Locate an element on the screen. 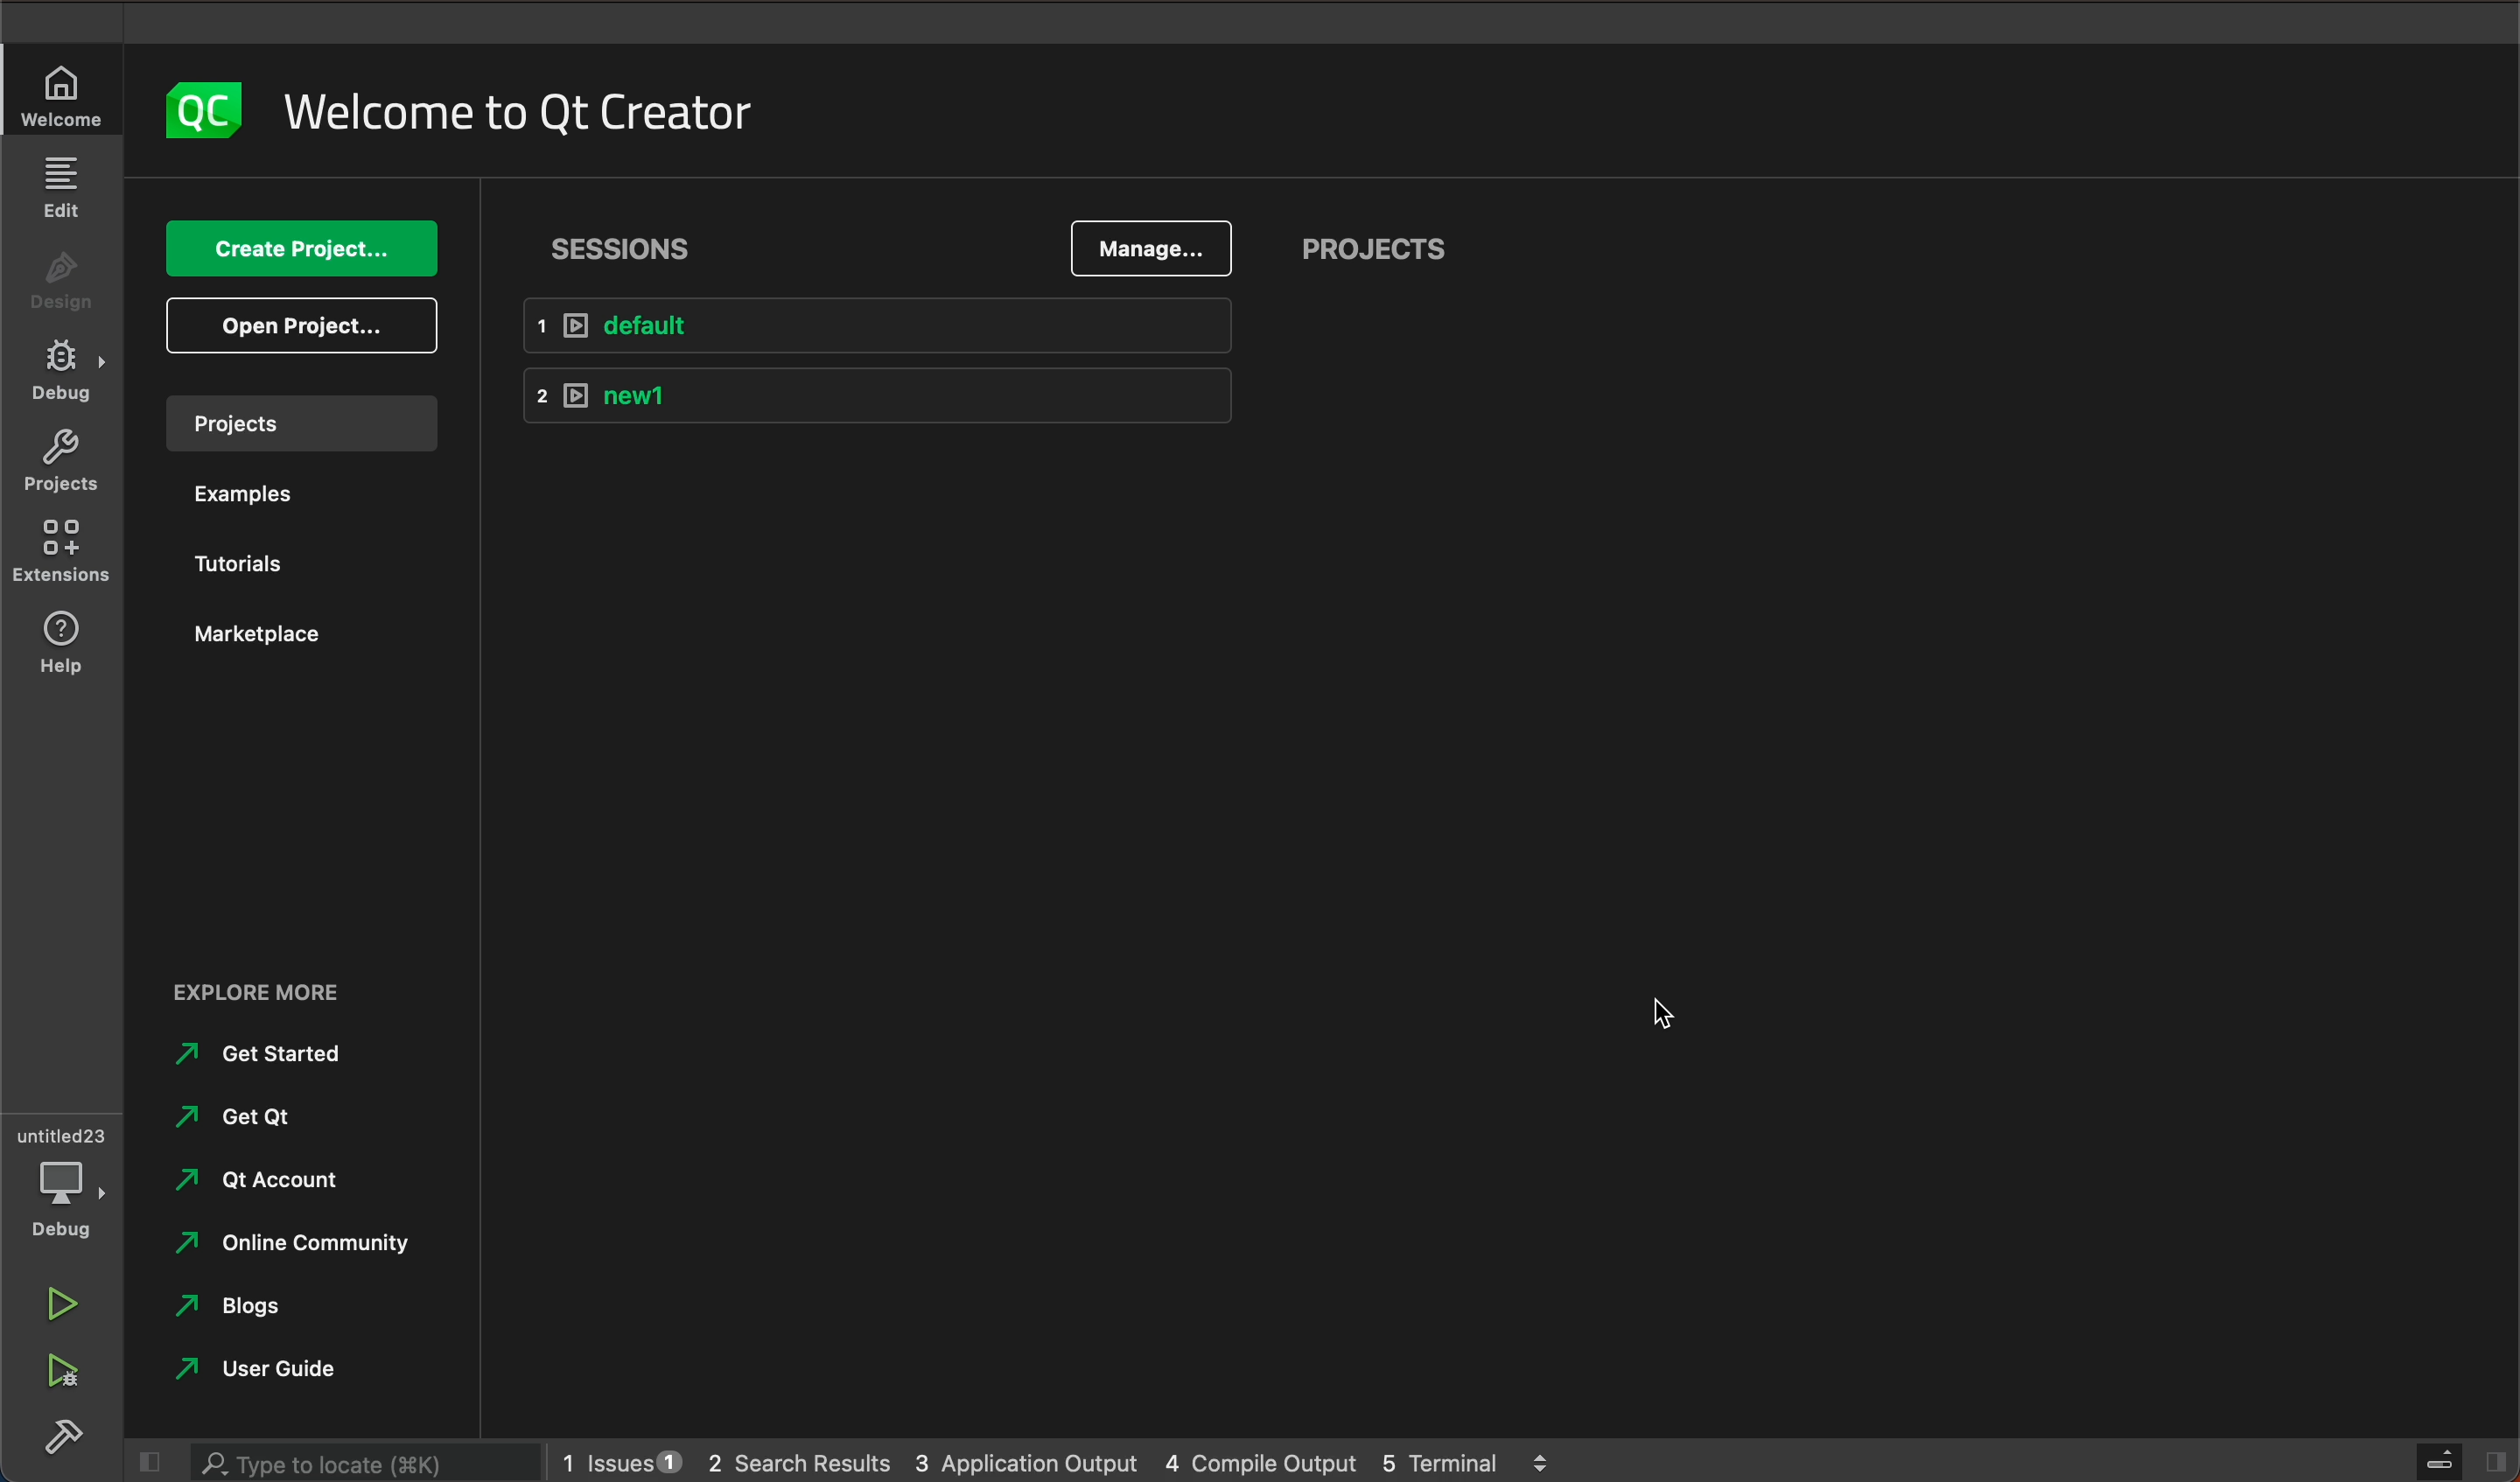 This screenshot has height=1482, width=2520. welcome to Qt creator is located at coordinates (520, 112).